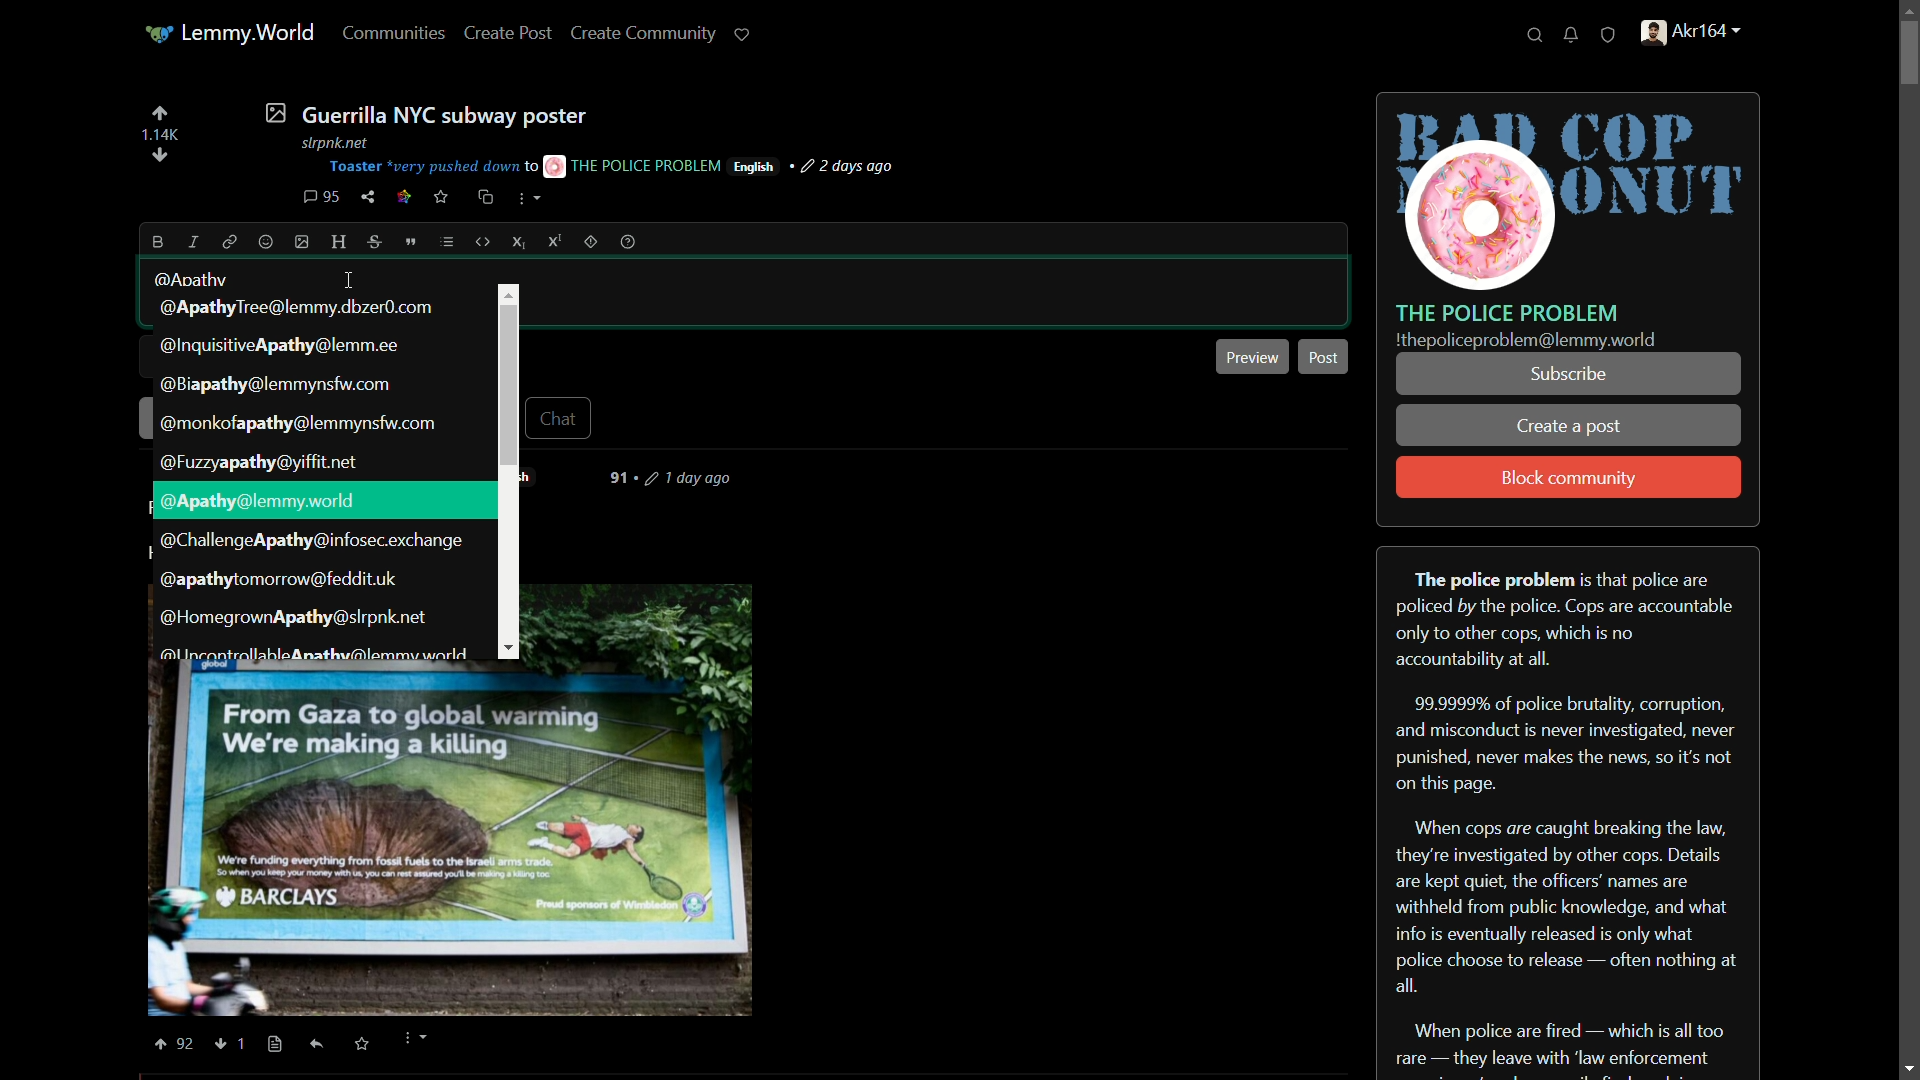 The height and width of the screenshot is (1080, 1920). I want to click on spoiler, so click(590, 241).